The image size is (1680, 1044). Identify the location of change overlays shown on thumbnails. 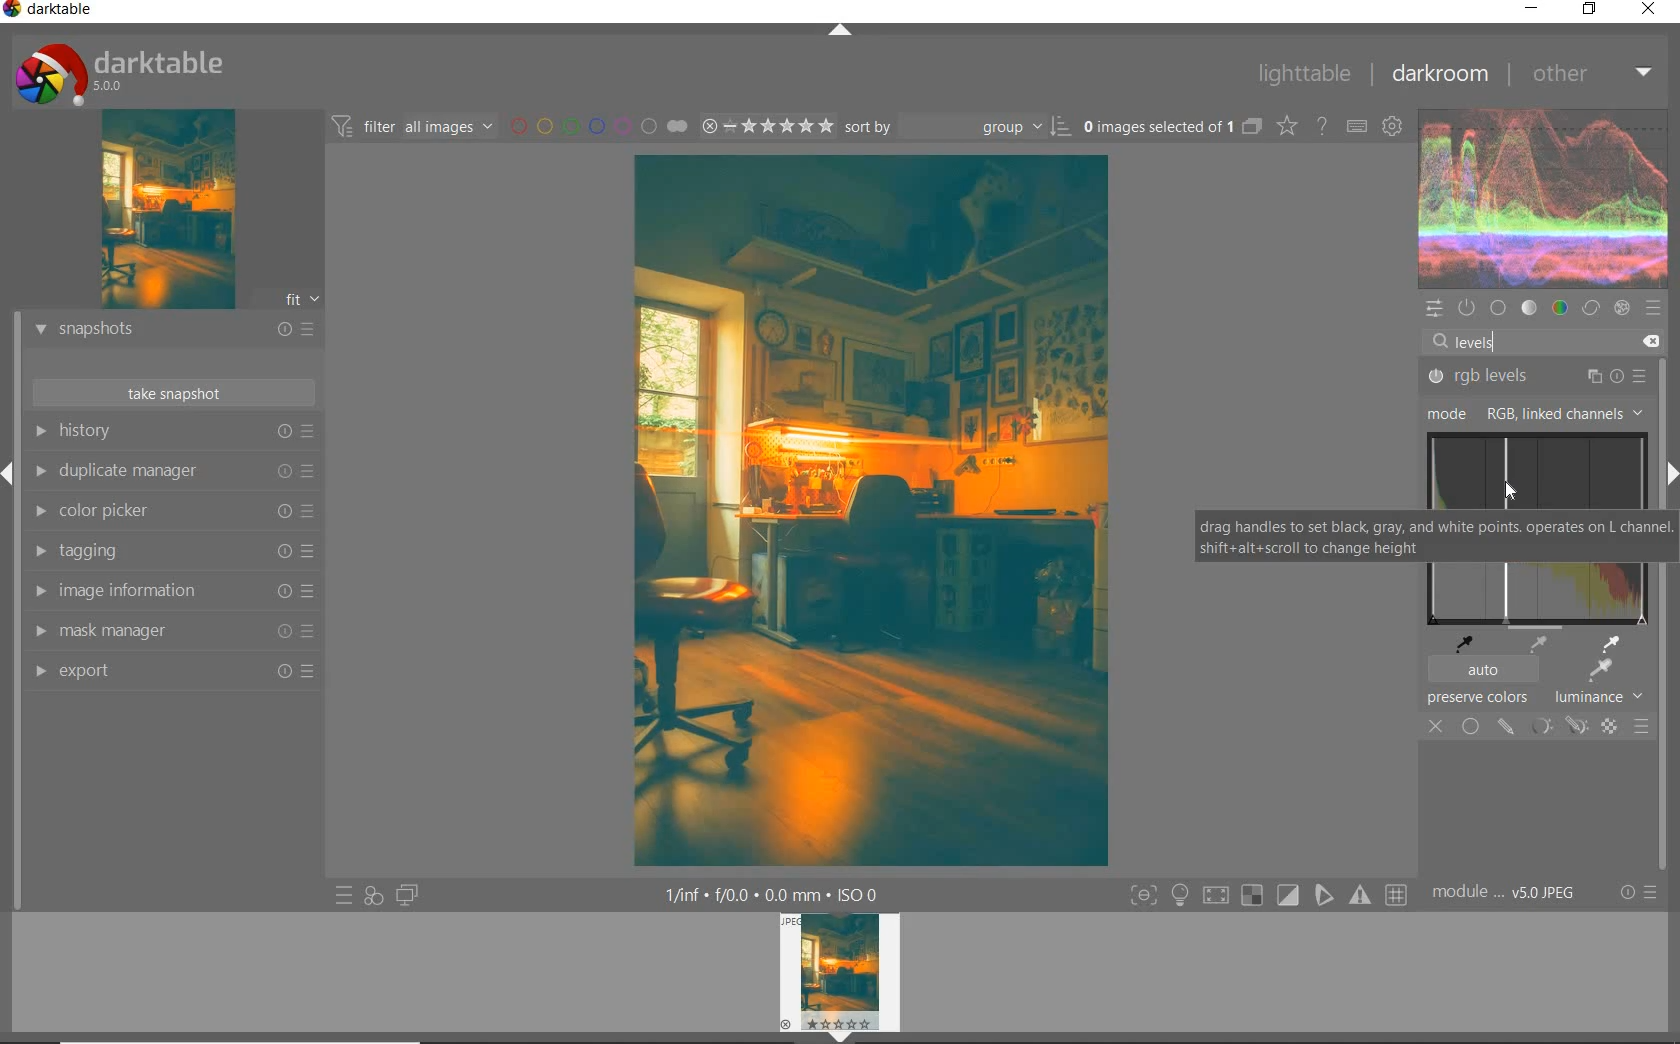
(1288, 127).